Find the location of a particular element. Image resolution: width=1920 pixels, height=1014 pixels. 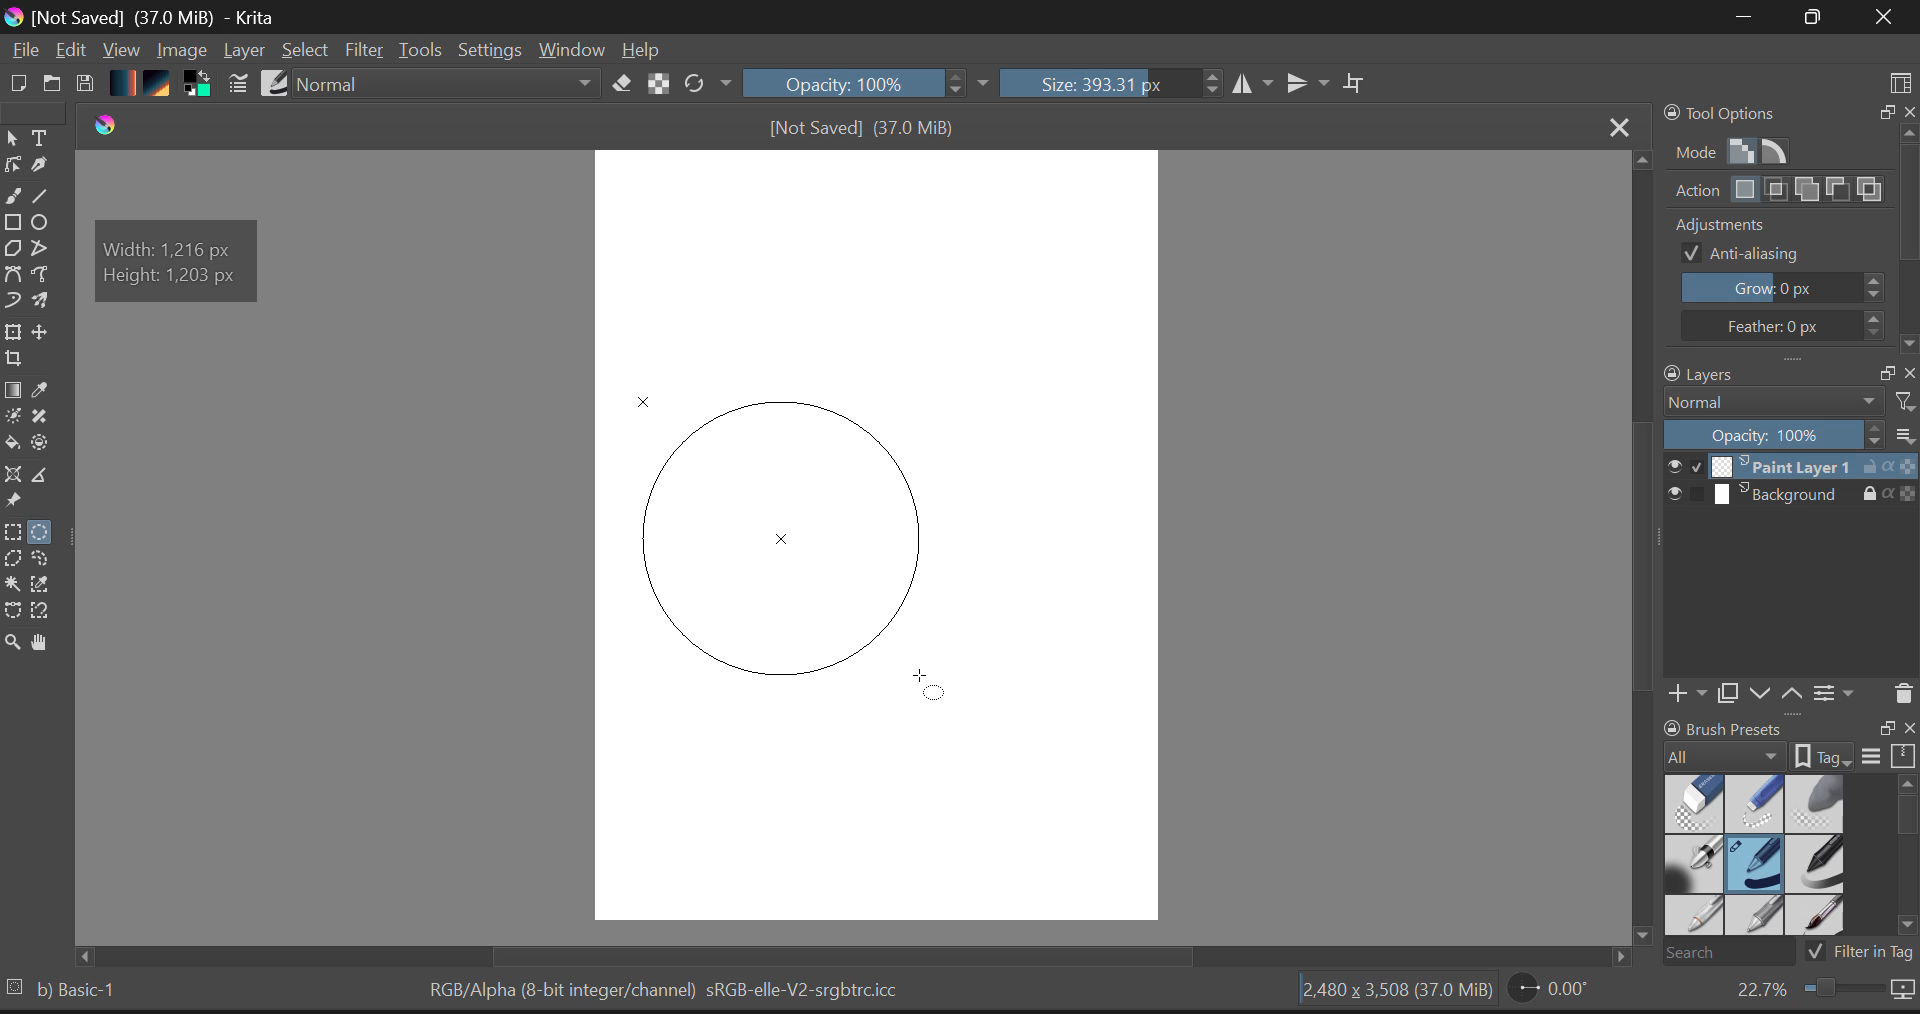

Gradient is located at coordinates (124, 84).